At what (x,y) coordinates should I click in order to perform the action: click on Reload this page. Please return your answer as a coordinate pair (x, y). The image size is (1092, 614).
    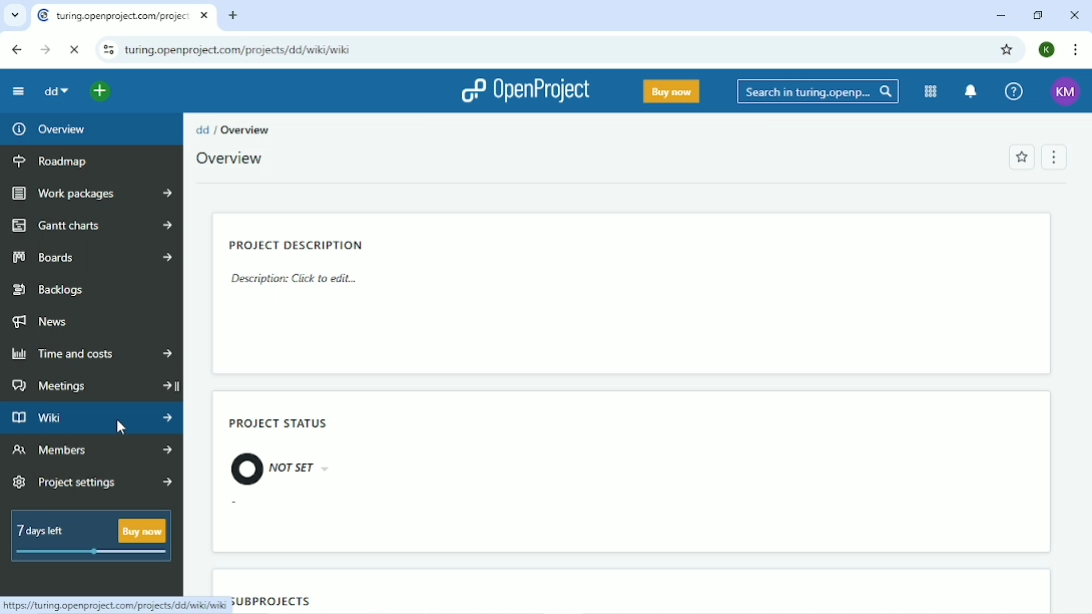
    Looking at the image, I should click on (73, 49).